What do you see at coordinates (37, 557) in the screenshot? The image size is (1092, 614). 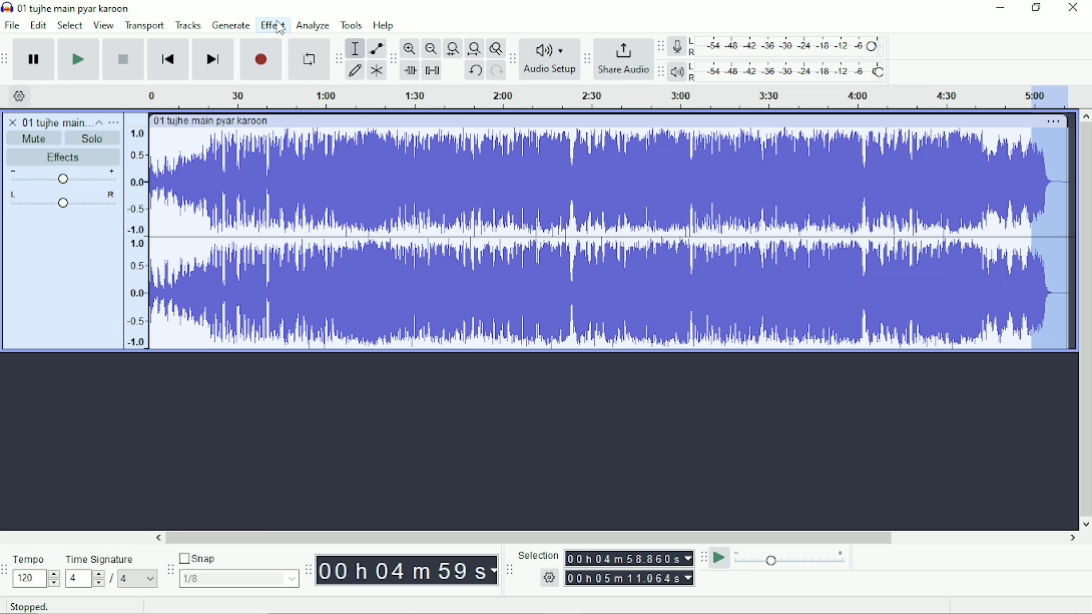 I see `Tempo` at bounding box center [37, 557].